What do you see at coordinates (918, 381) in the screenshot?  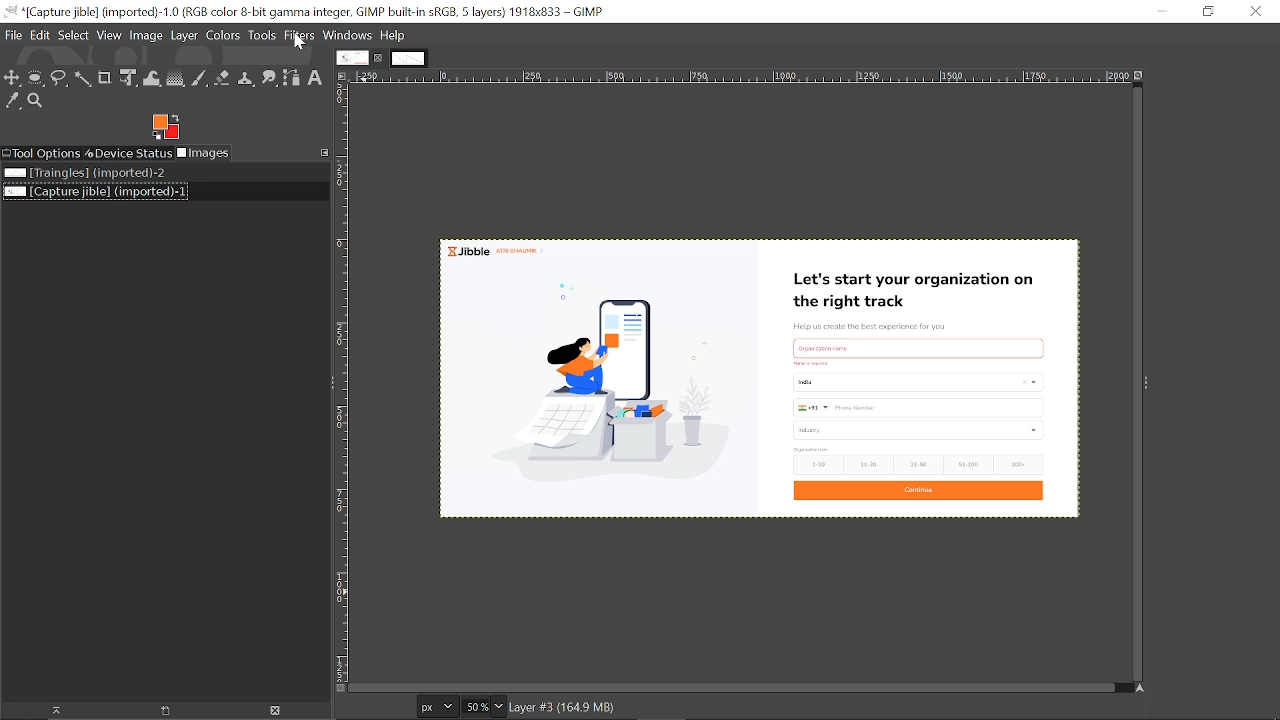 I see `country` at bounding box center [918, 381].